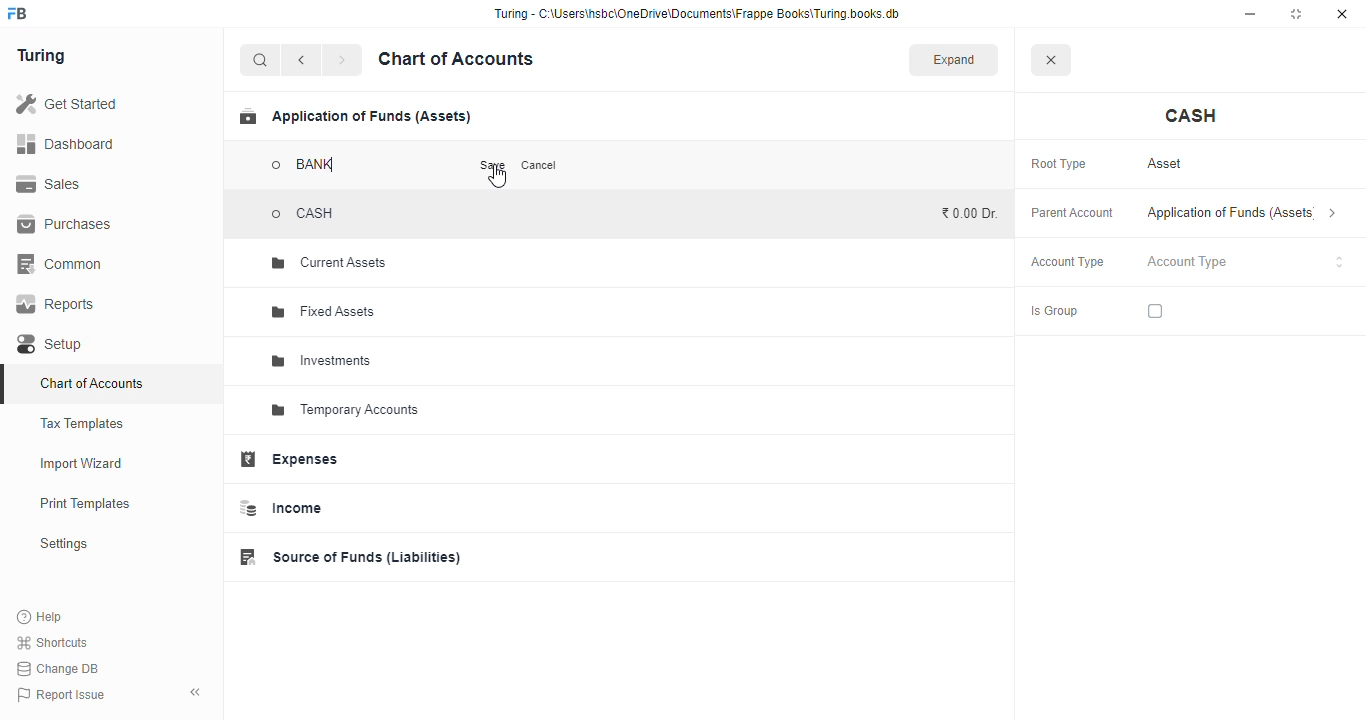 The width and height of the screenshot is (1366, 720). What do you see at coordinates (324, 213) in the screenshot?
I see `CASH` at bounding box center [324, 213].